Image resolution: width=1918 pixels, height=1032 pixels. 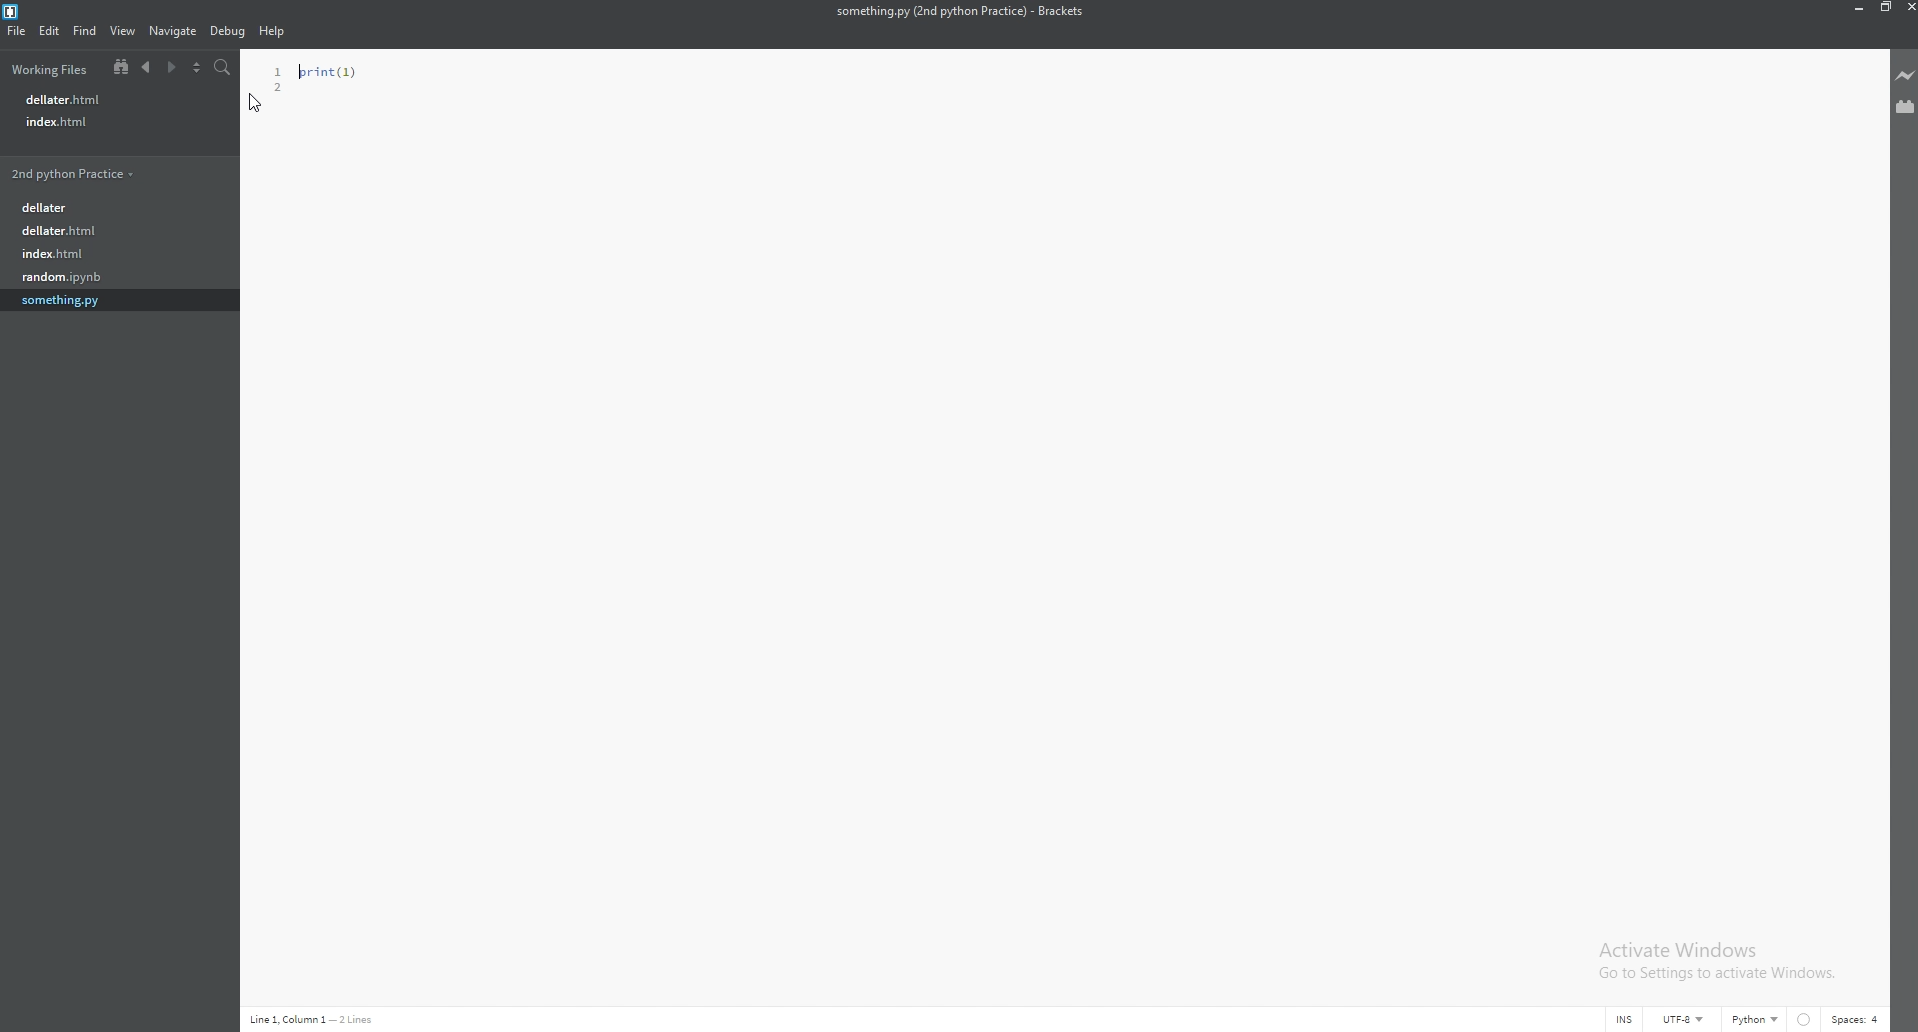 I want to click on file, so click(x=101, y=309).